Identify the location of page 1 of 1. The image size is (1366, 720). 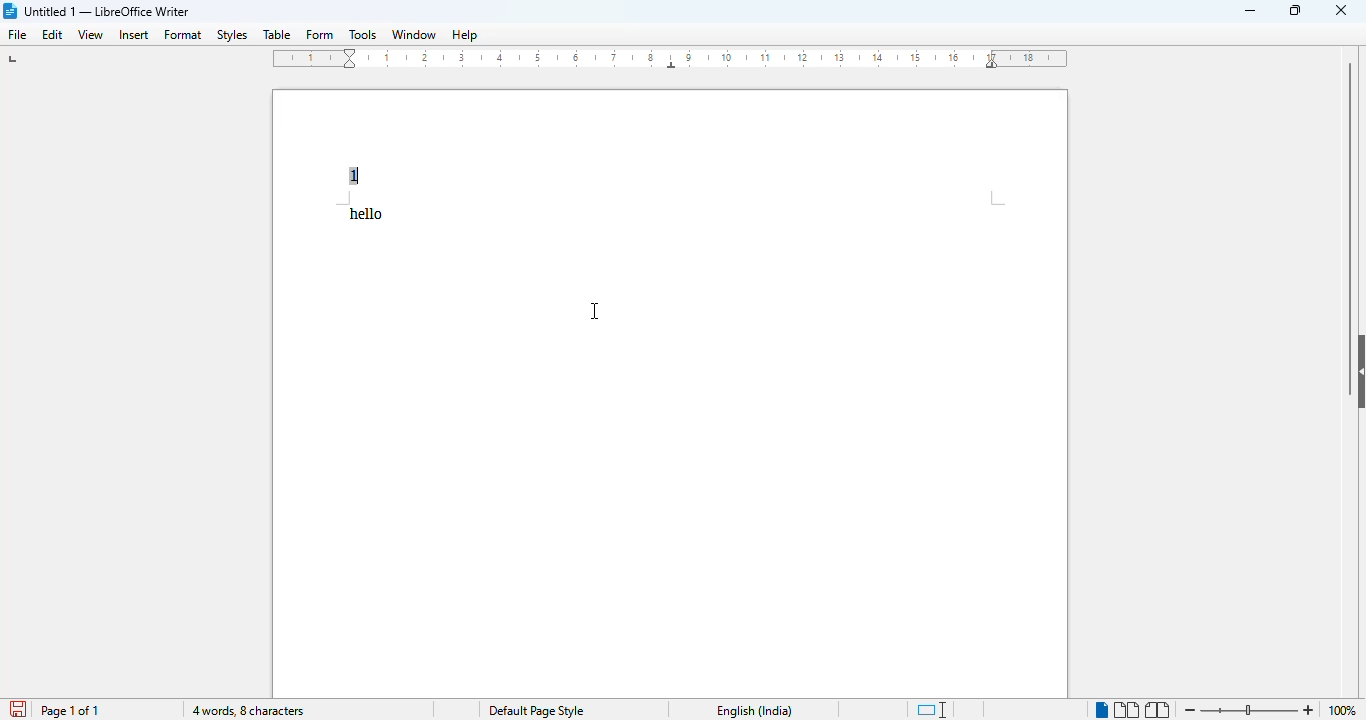
(70, 711).